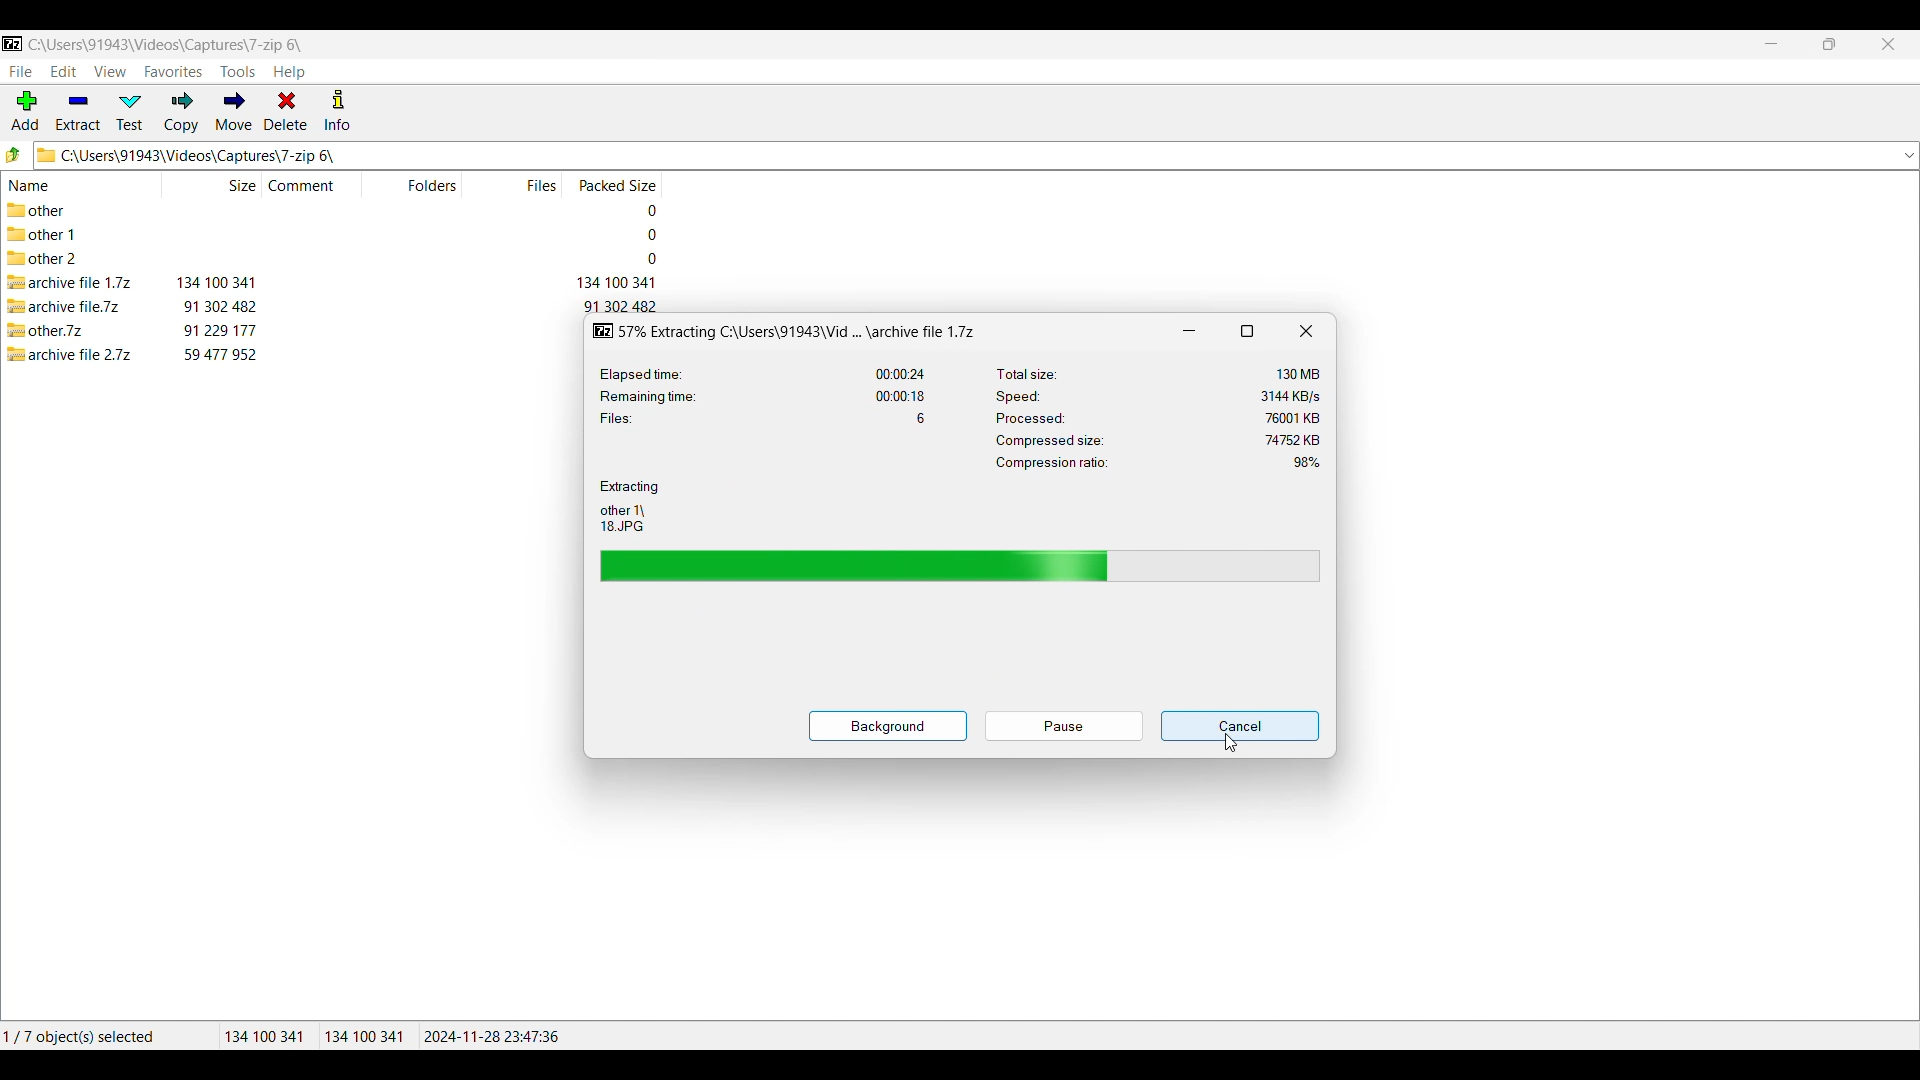 This screenshot has height=1080, width=1920. What do you see at coordinates (51, 235) in the screenshot?
I see `other 1 ` at bounding box center [51, 235].